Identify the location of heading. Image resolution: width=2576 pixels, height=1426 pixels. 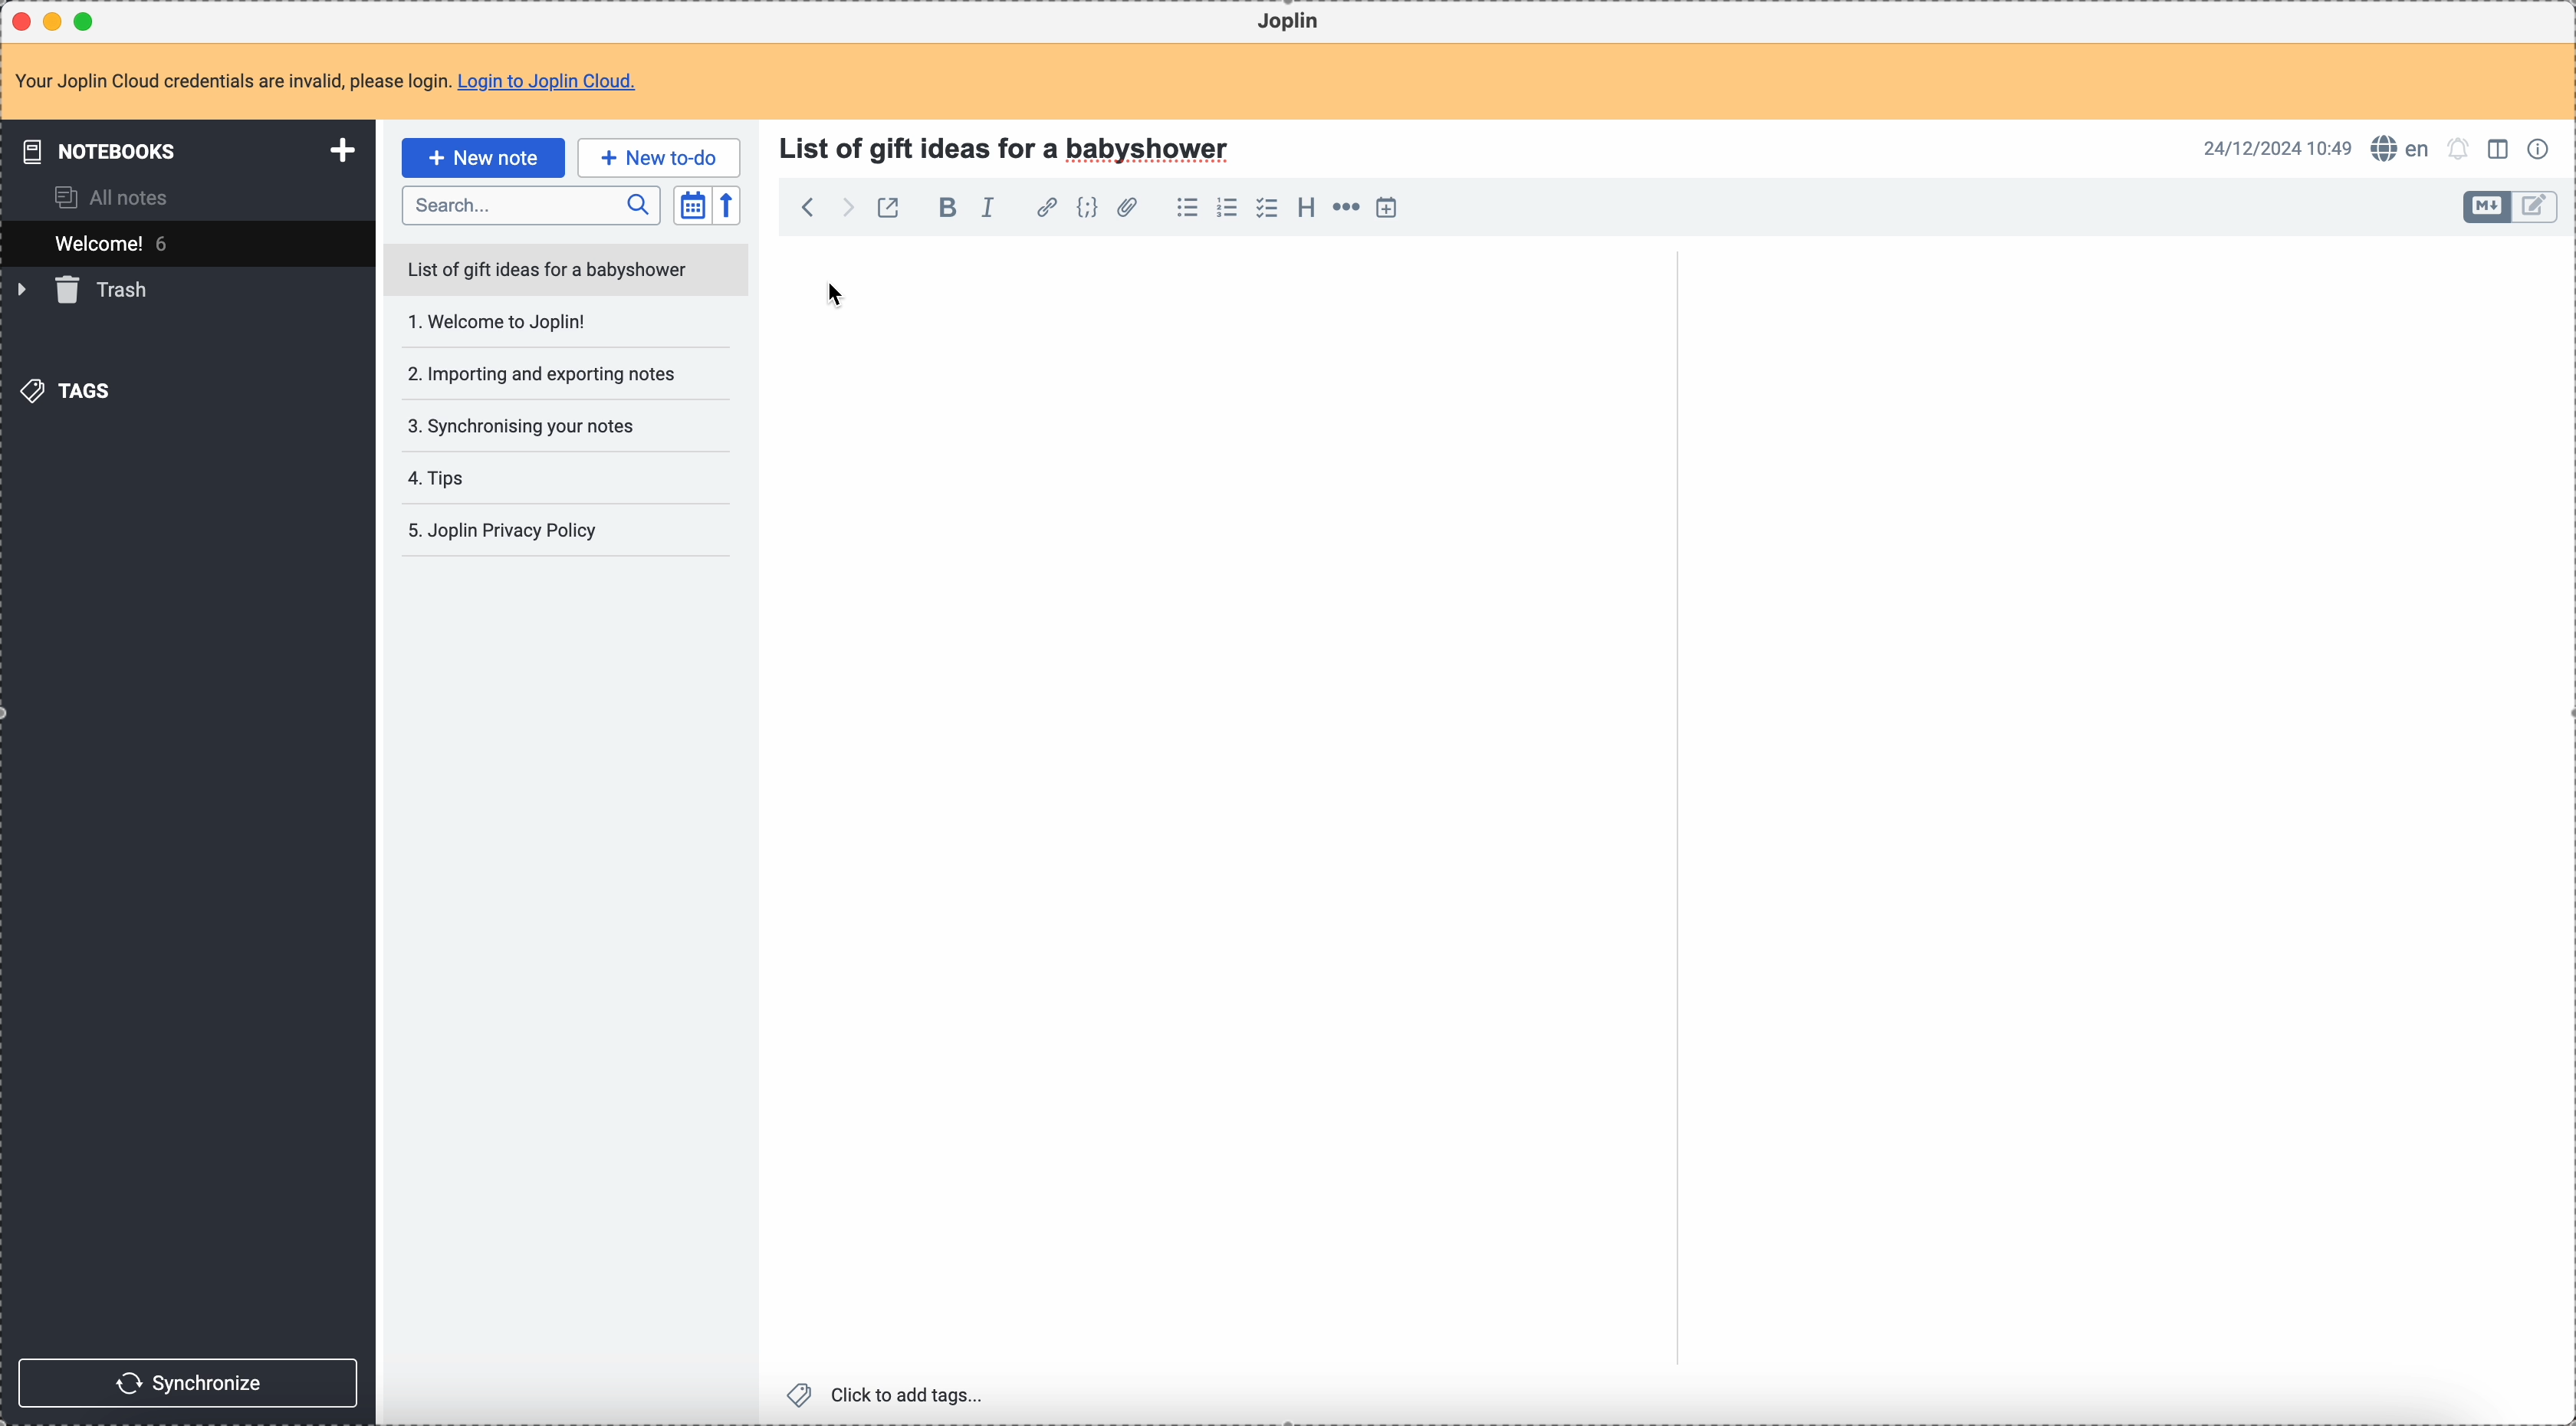
(1306, 212).